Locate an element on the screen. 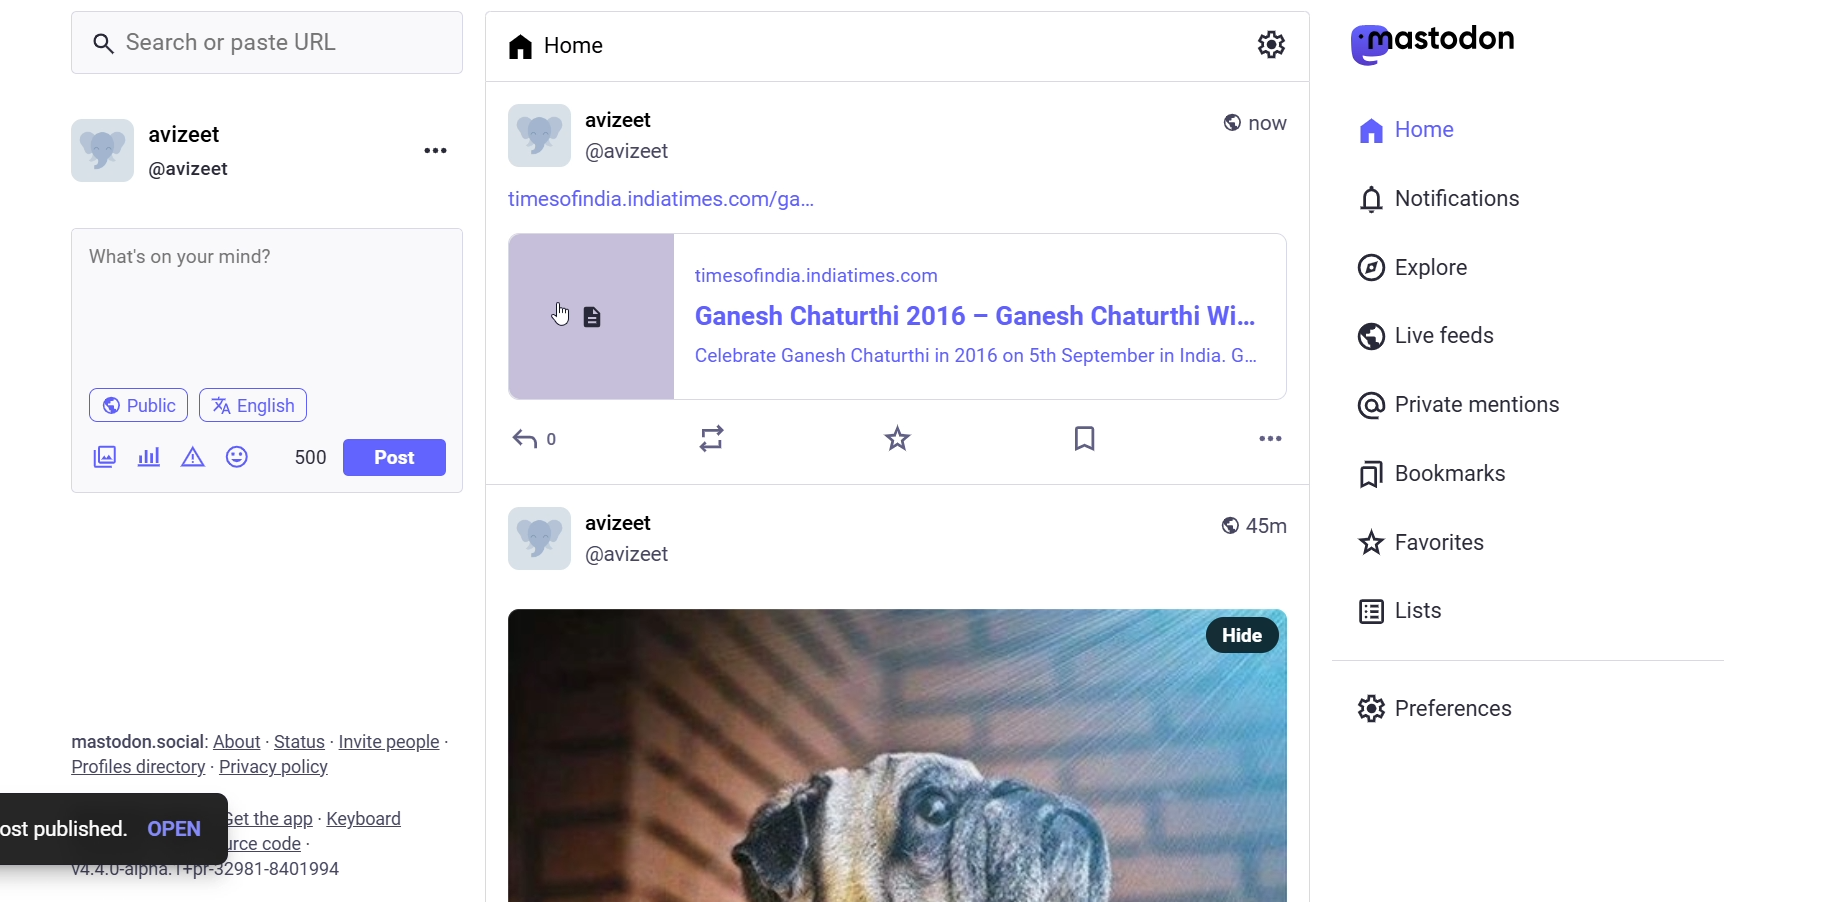 This screenshot has width=1844, height=902. 500 is located at coordinates (307, 457).